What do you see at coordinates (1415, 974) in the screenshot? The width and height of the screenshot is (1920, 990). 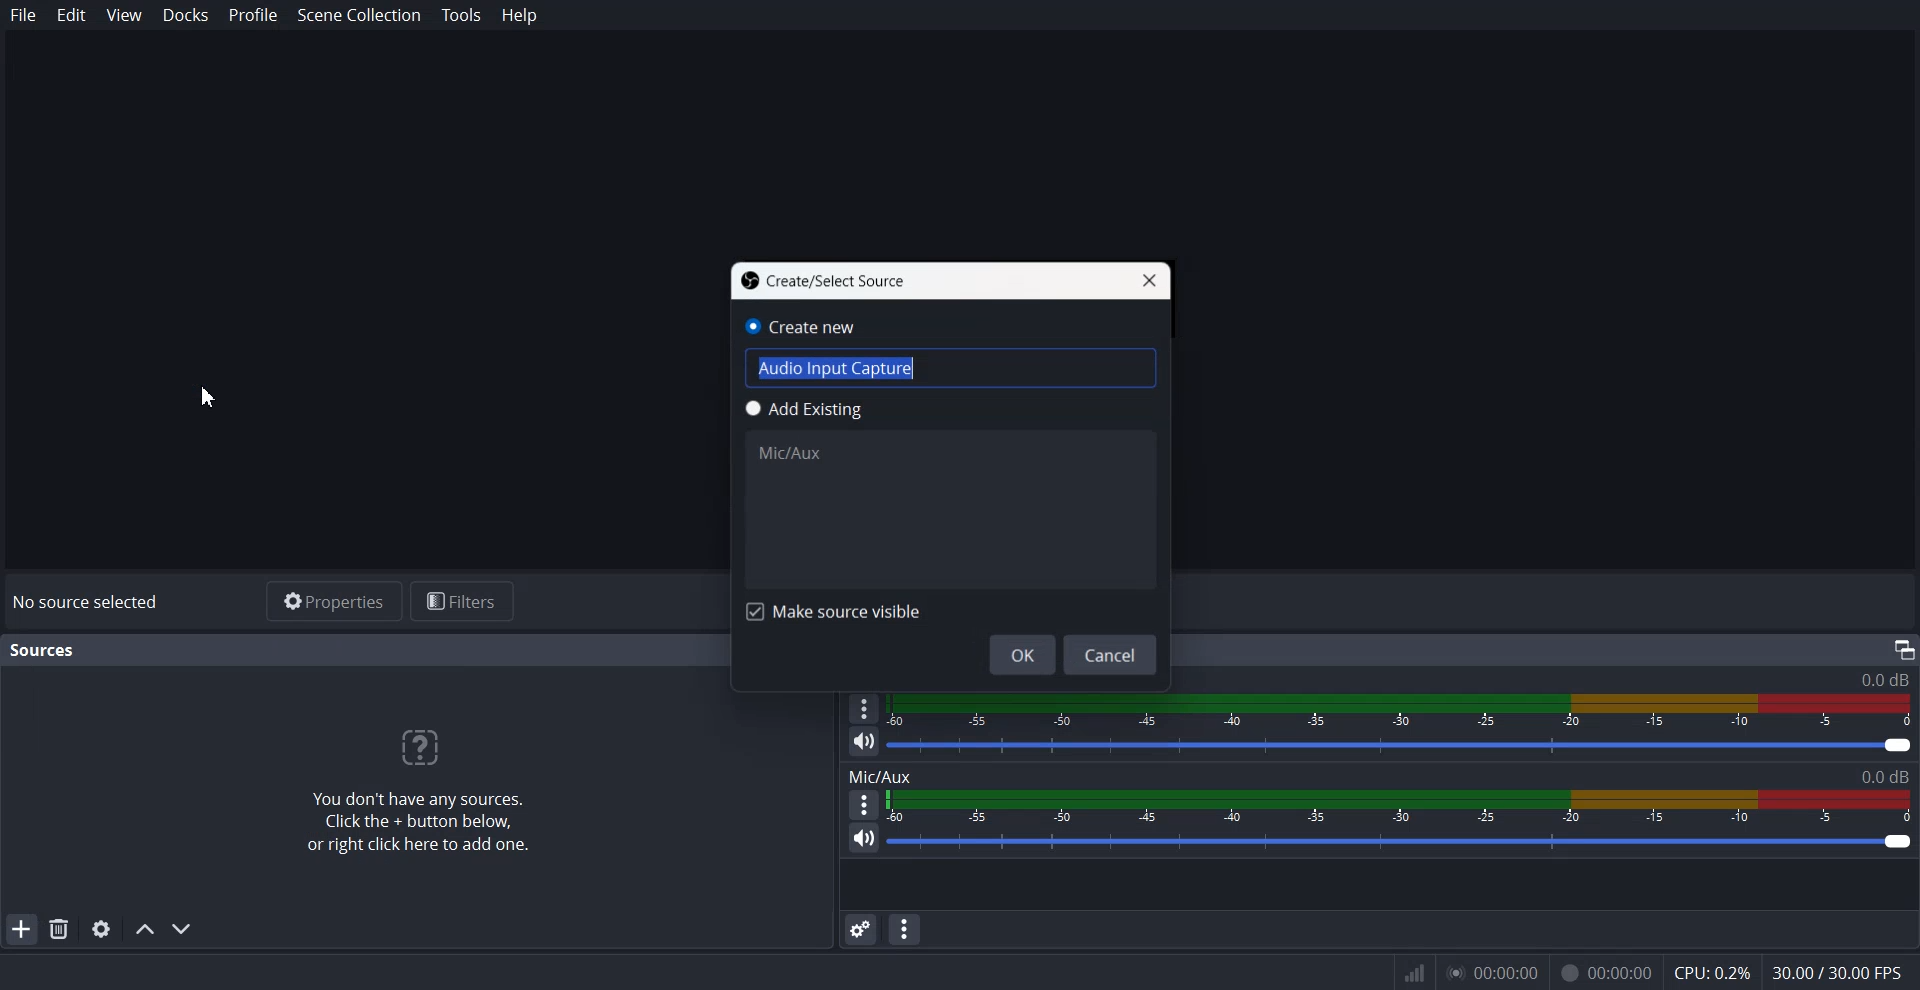 I see `Inf` at bounding box center [1415, 974].